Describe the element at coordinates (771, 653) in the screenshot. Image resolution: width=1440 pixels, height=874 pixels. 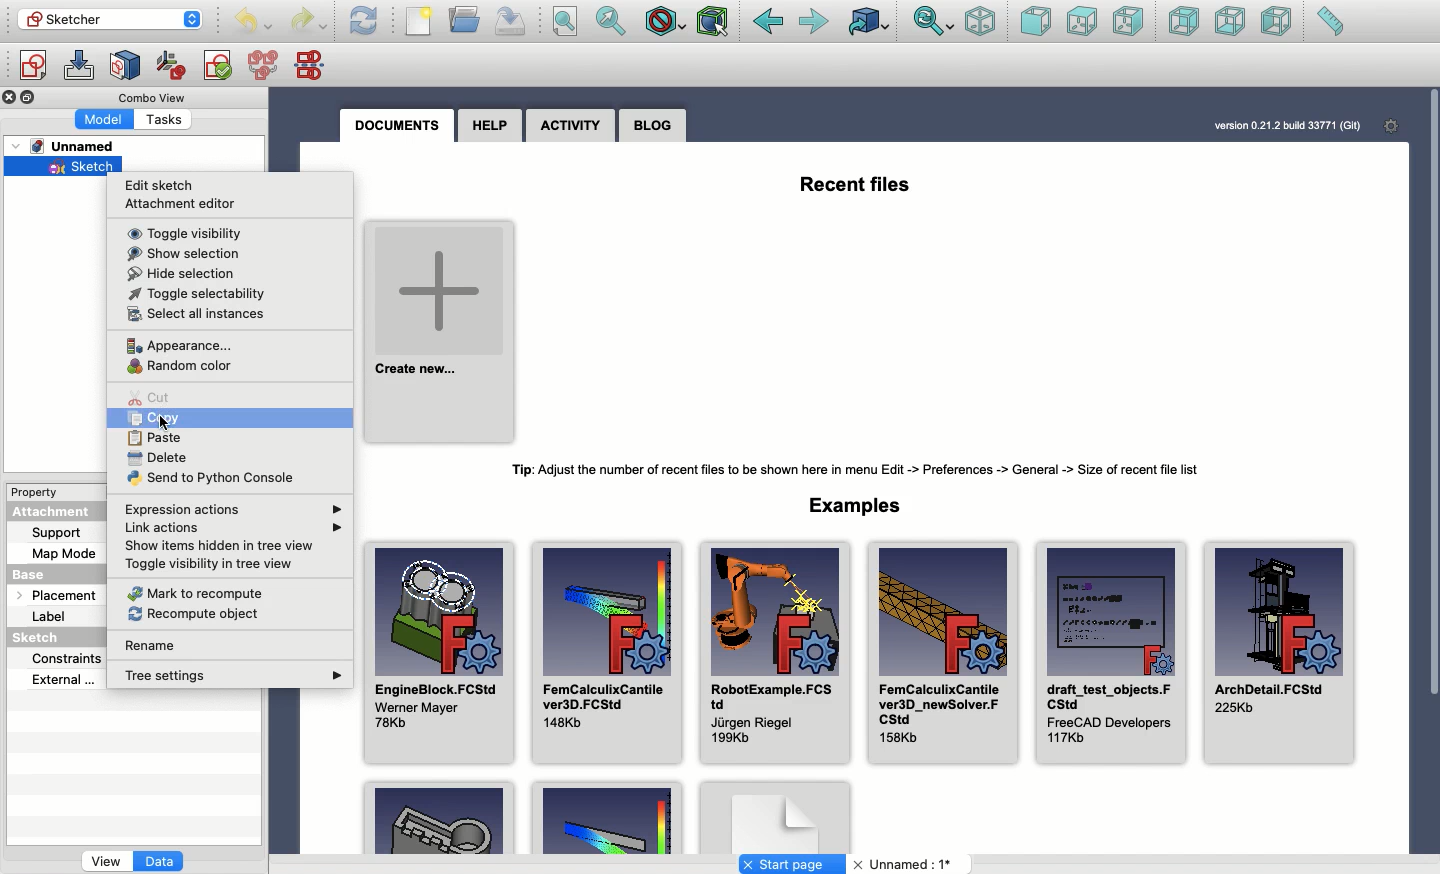
I see `RobotExample` at that location.